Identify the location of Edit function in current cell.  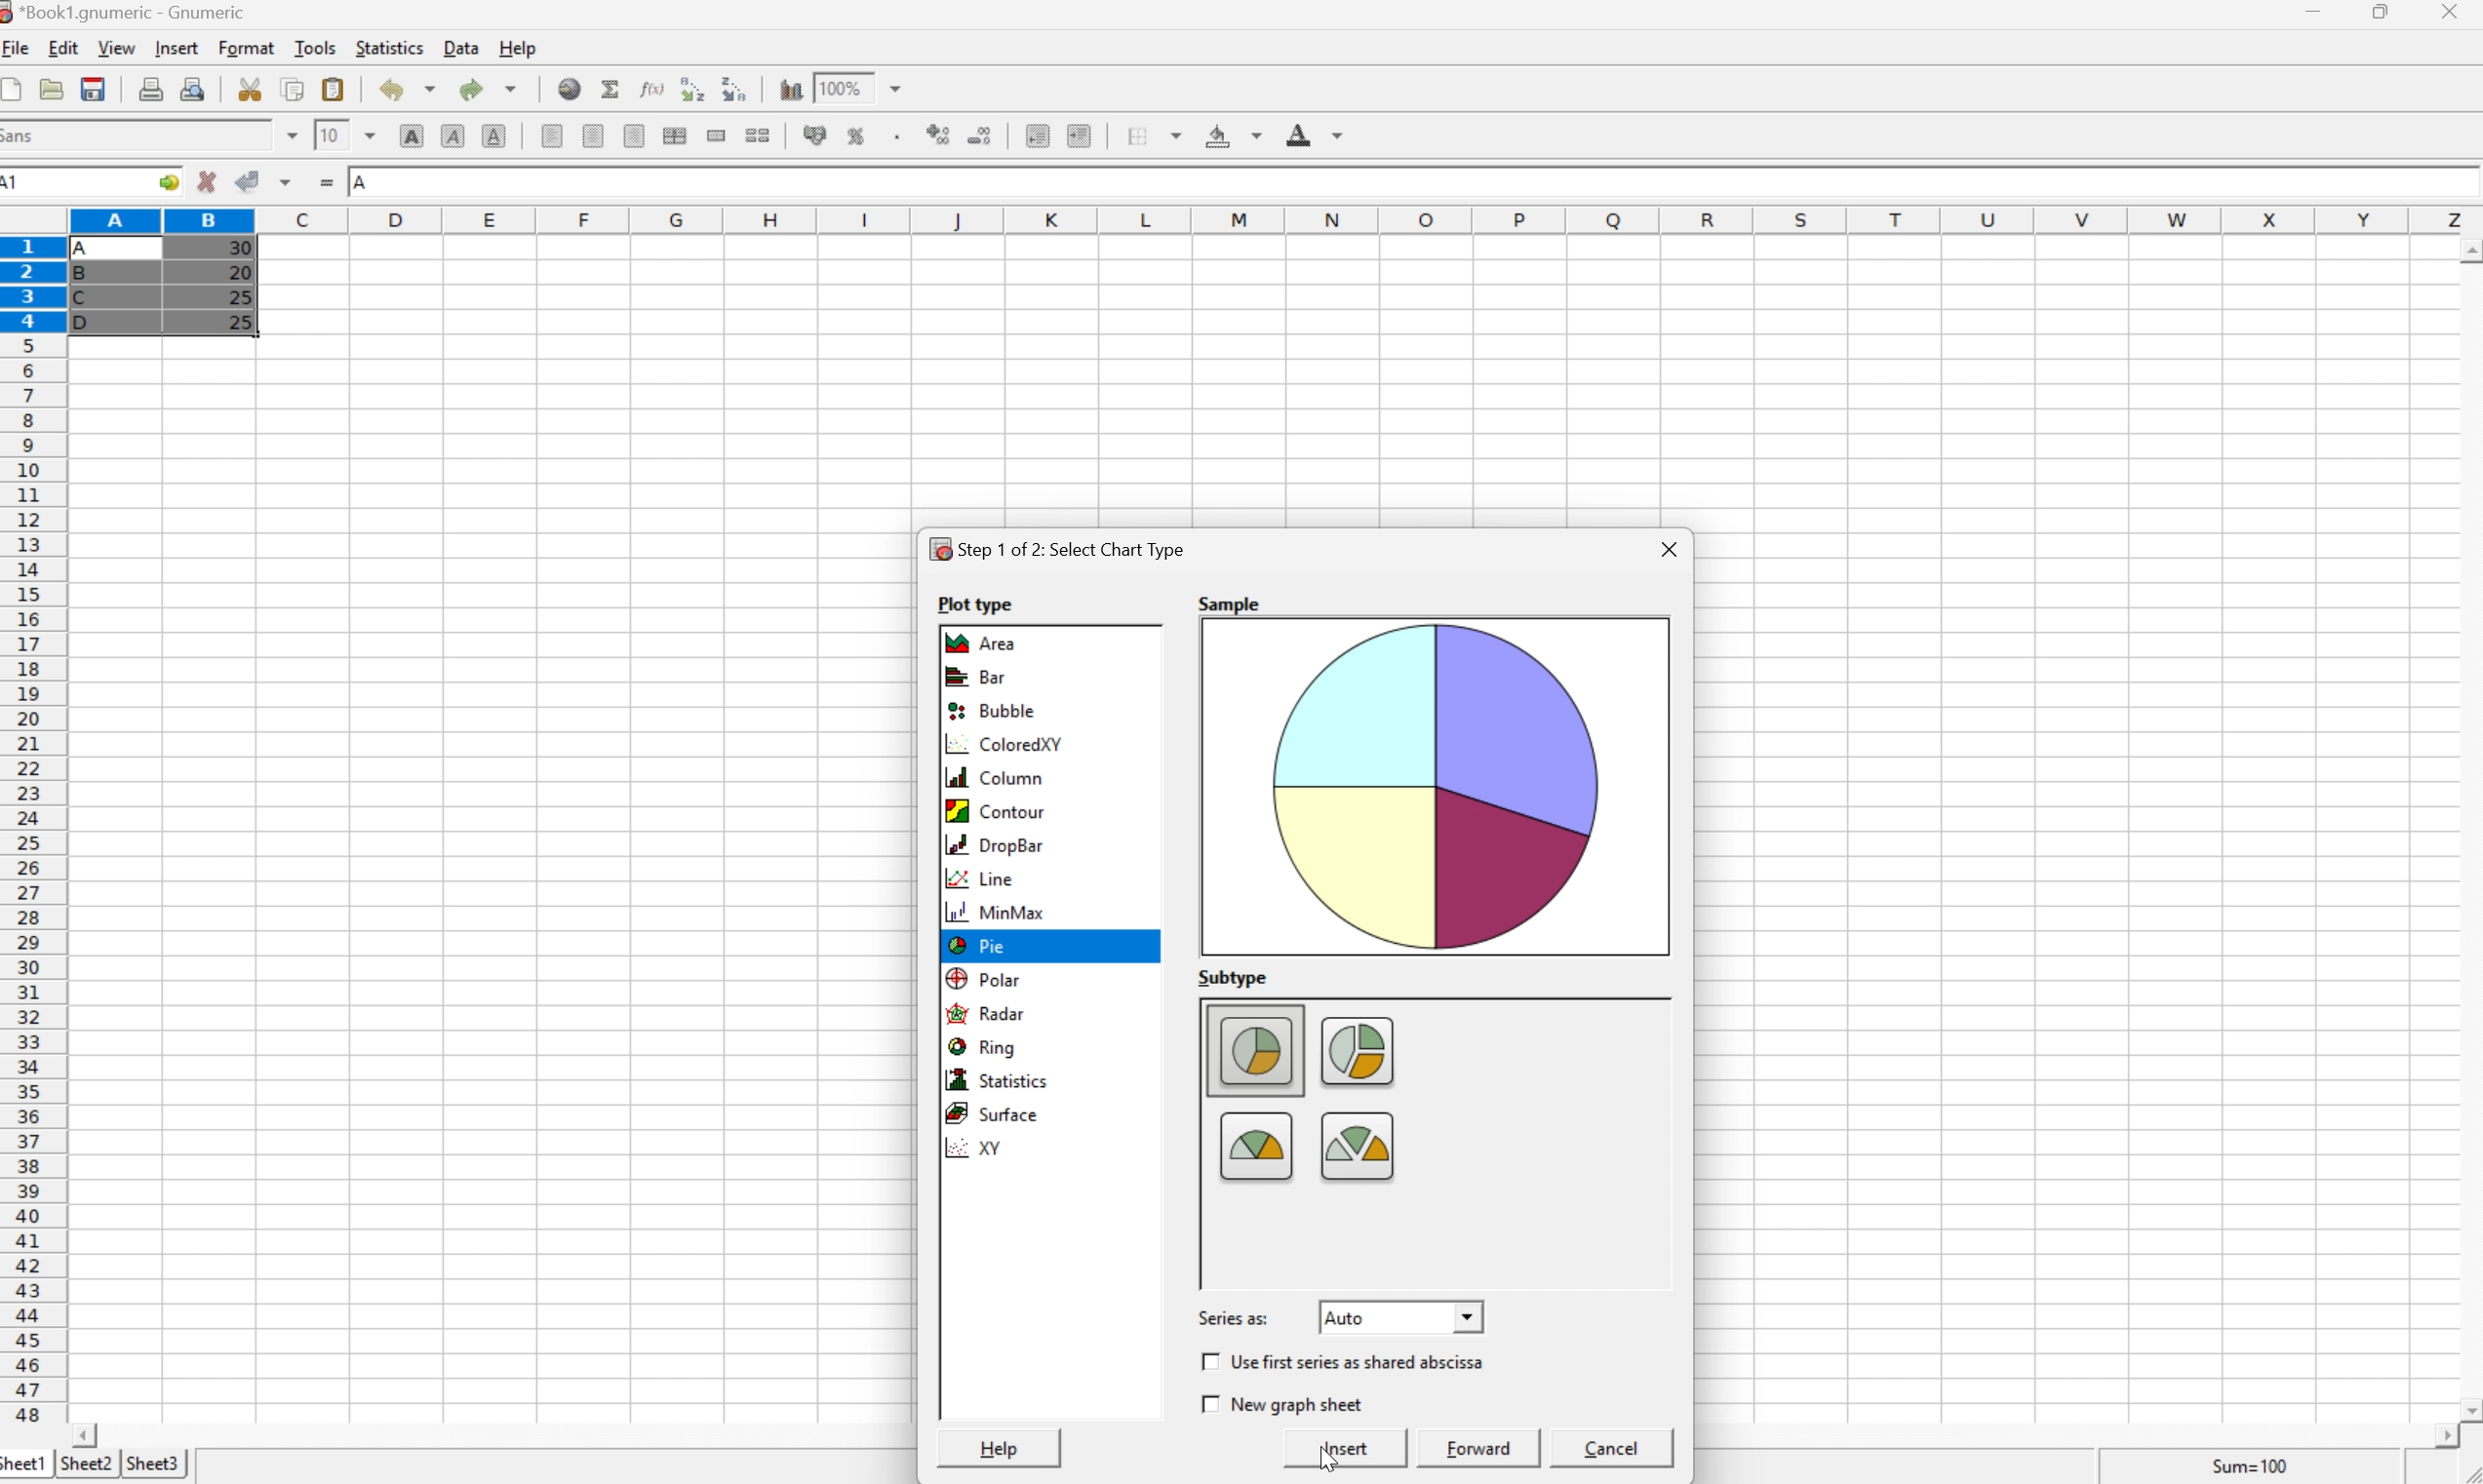
(655, 87).